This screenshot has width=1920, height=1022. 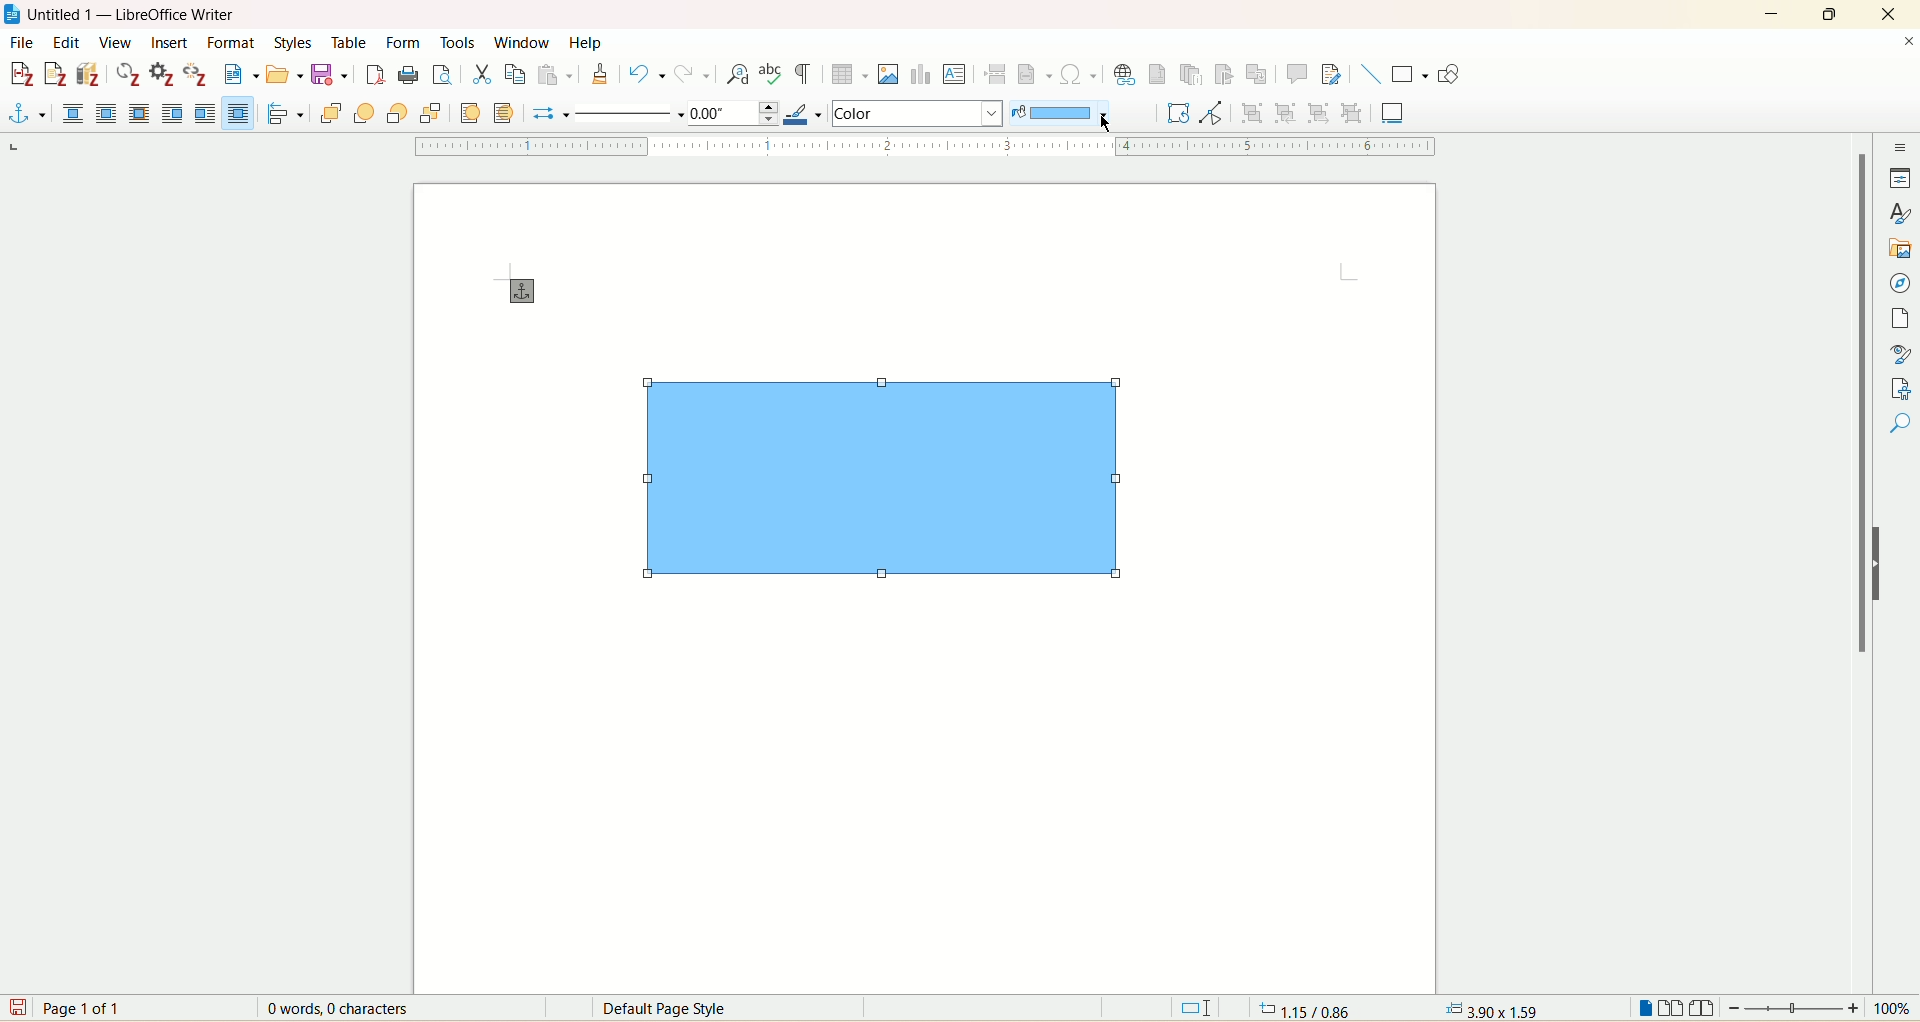 What do you see at coordinates (1124, 75) in the screenshot?
I see `insert hyperlink` at bounding box center [1124, 75].